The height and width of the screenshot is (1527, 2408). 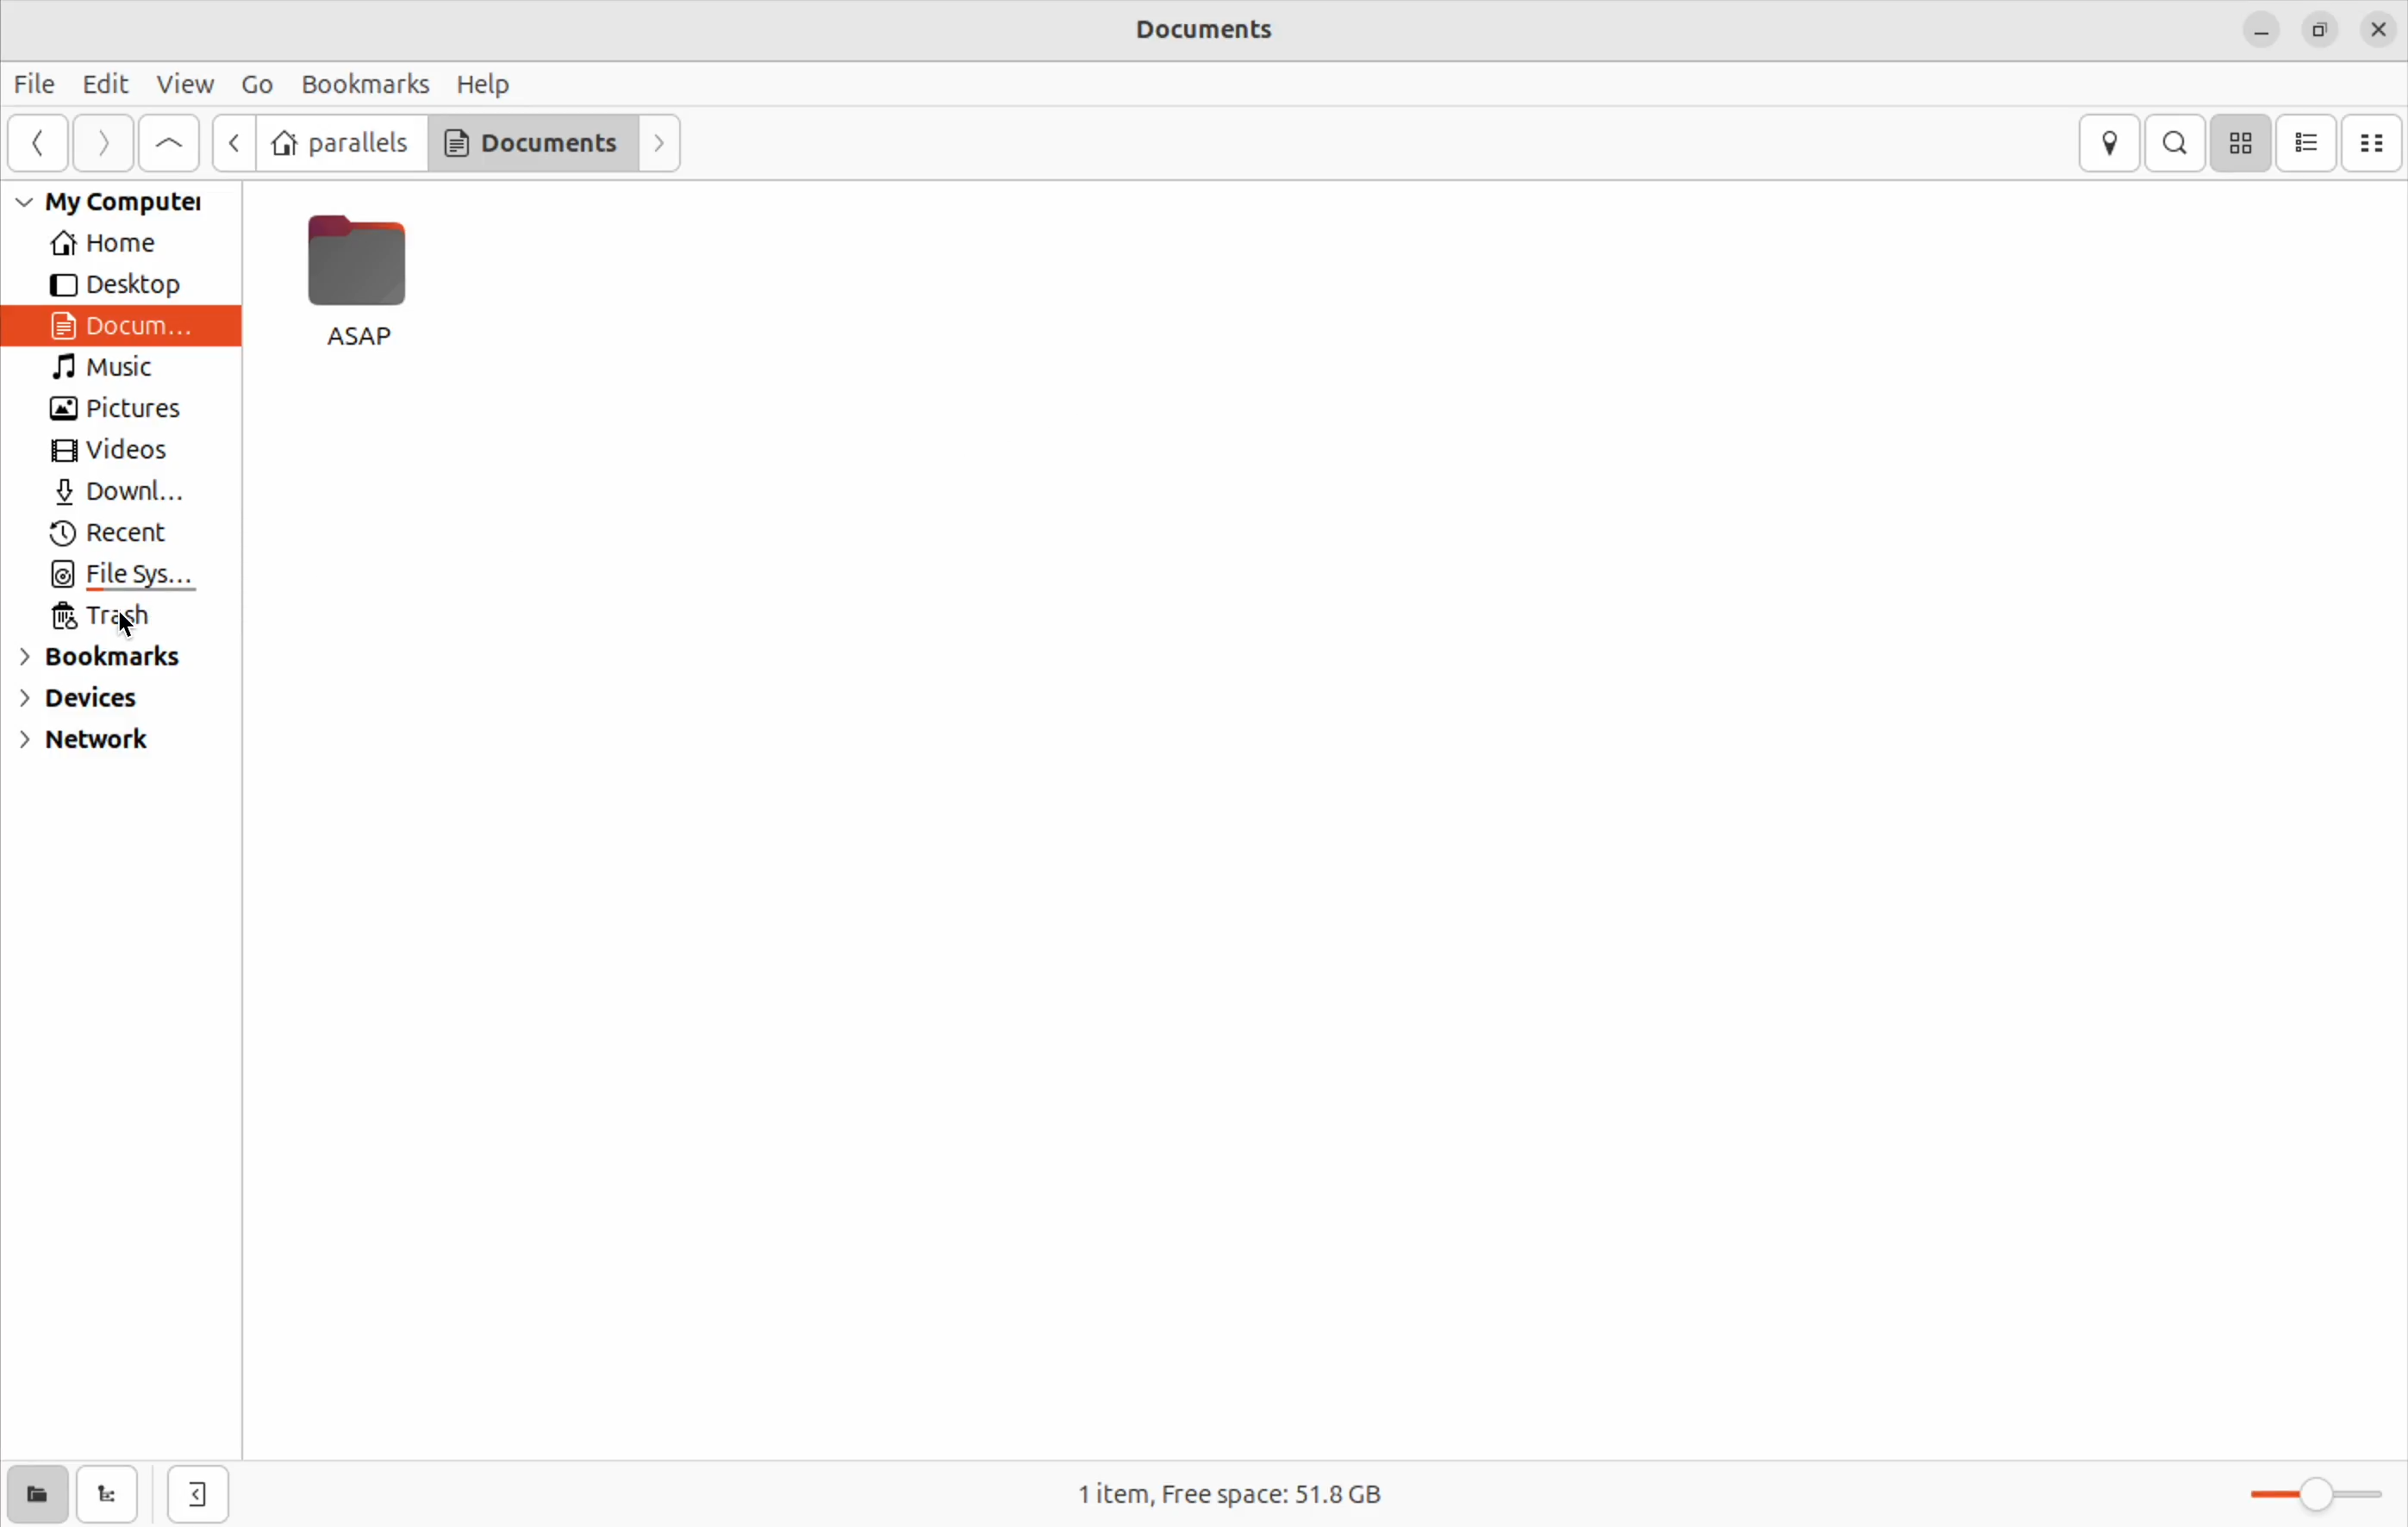 I want to click on Documents, so click(x=527, y=141).